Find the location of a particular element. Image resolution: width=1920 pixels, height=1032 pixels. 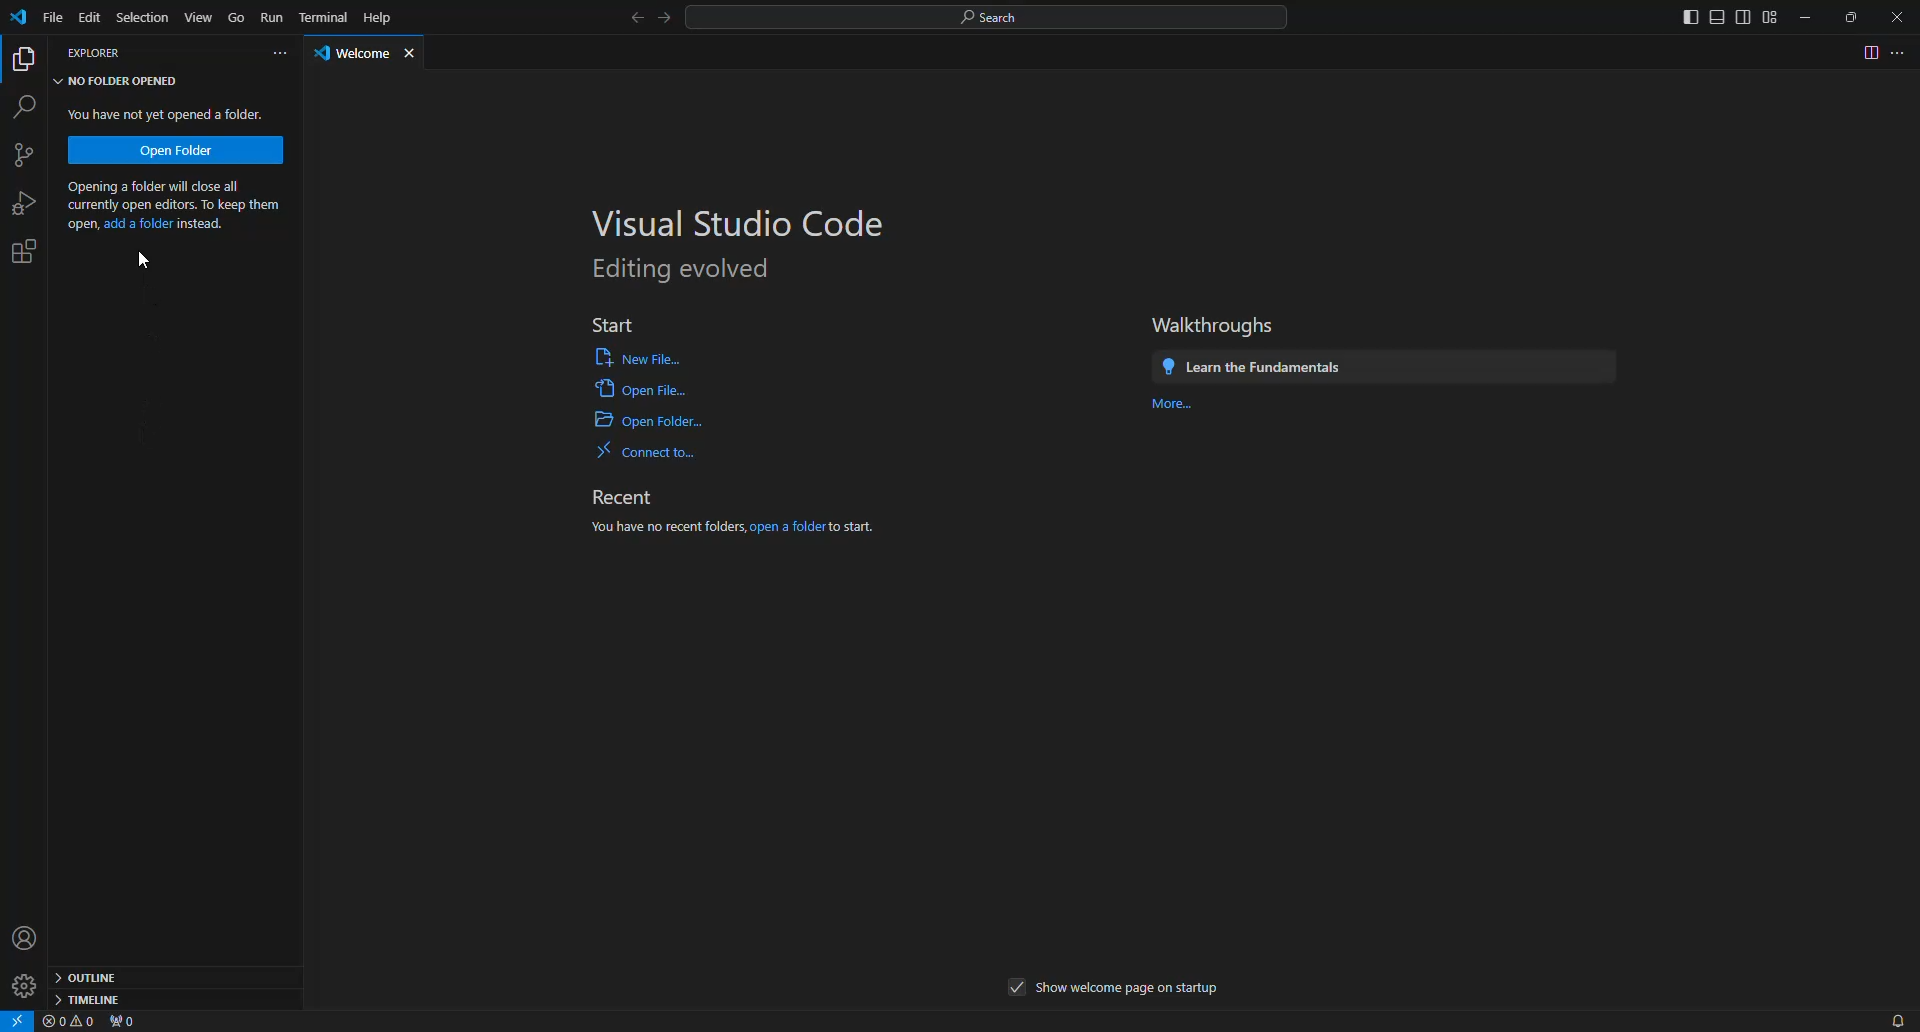

manage is located at coordinates (25, 984).